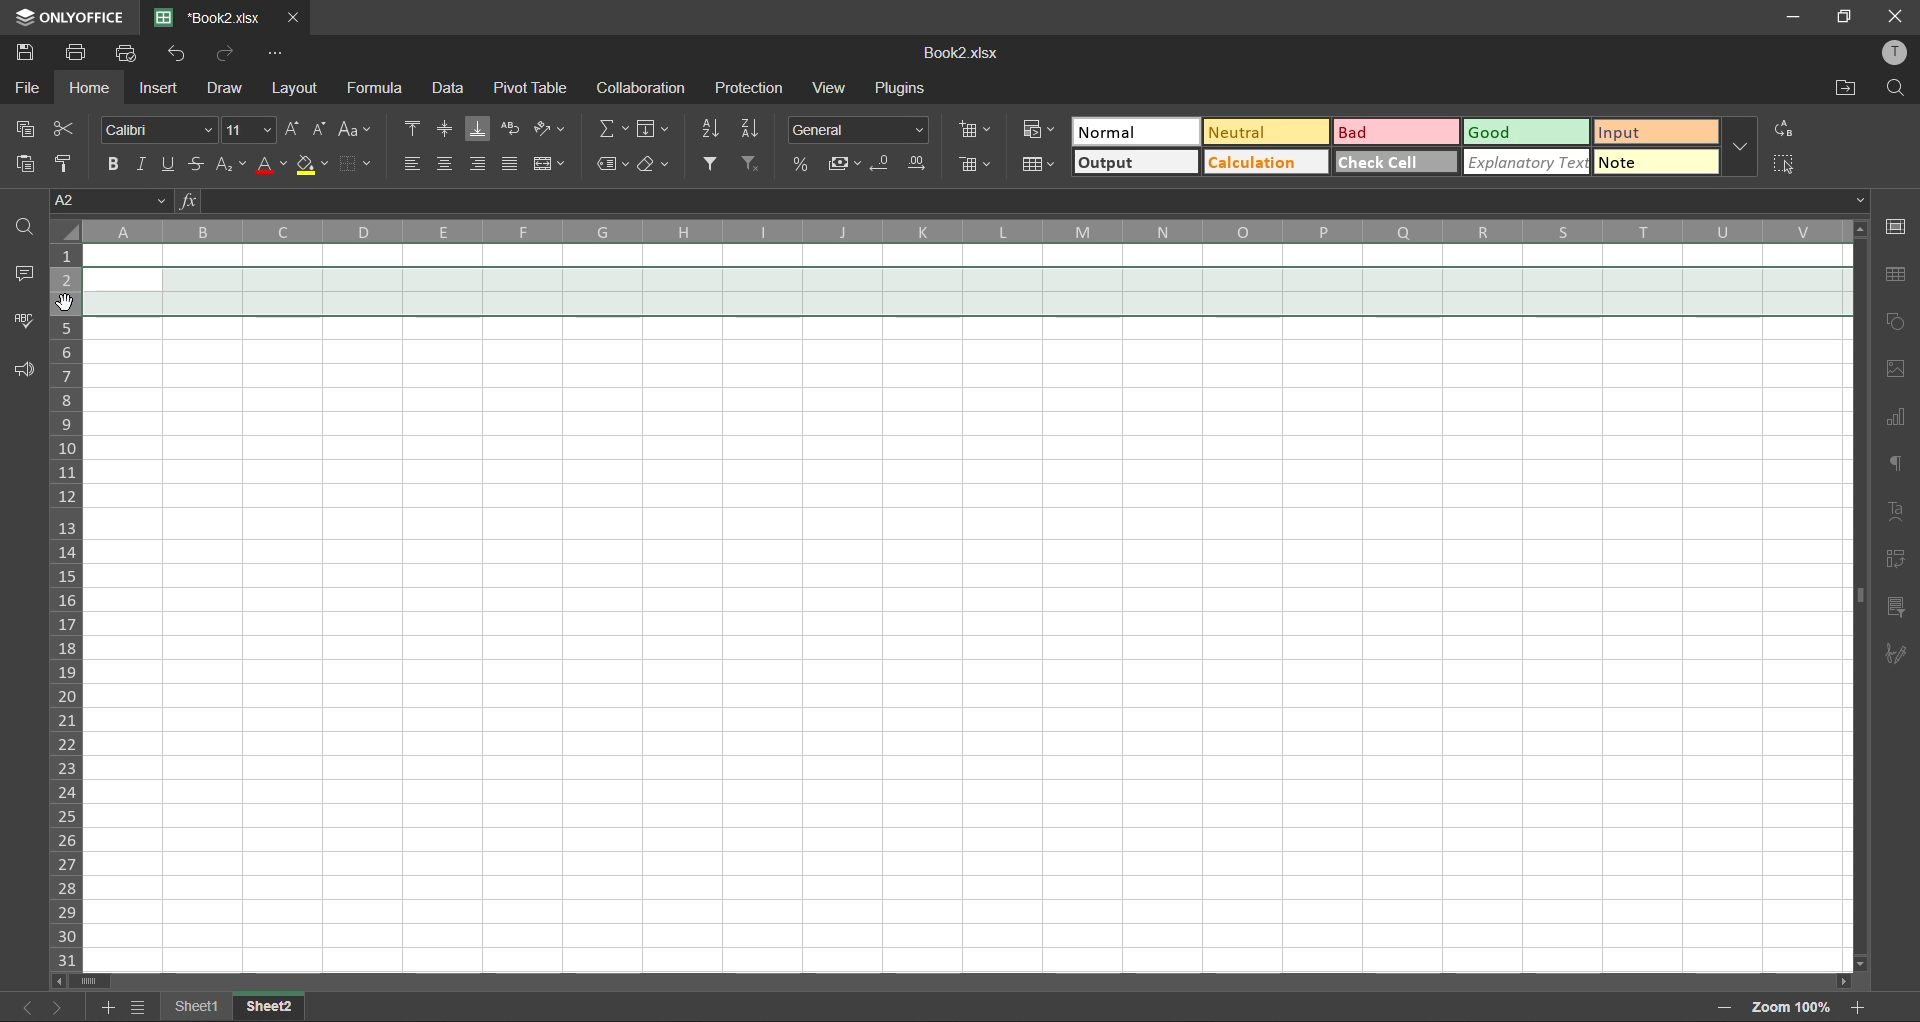 The width and height of the screenshot is (1920, 1022). Describe the element at coordinates (291, 88) in the screenshot. I see `layout` at that location.